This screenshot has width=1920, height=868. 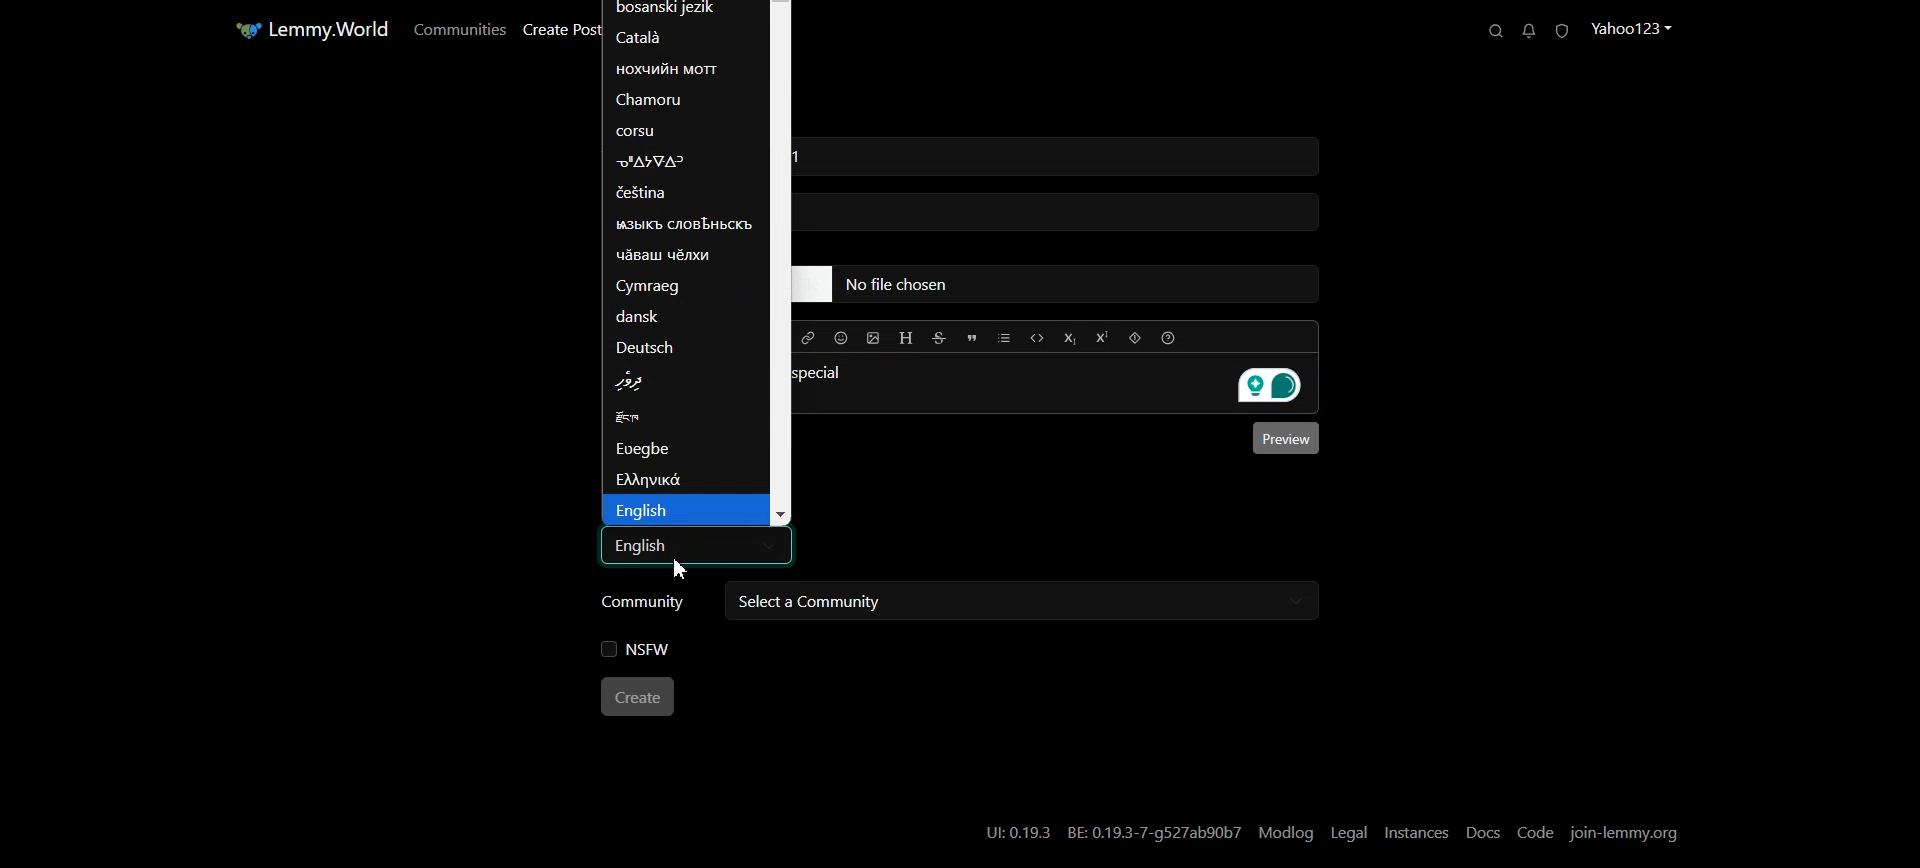 I want to click on Superscript, so click(x=1102, y=337).